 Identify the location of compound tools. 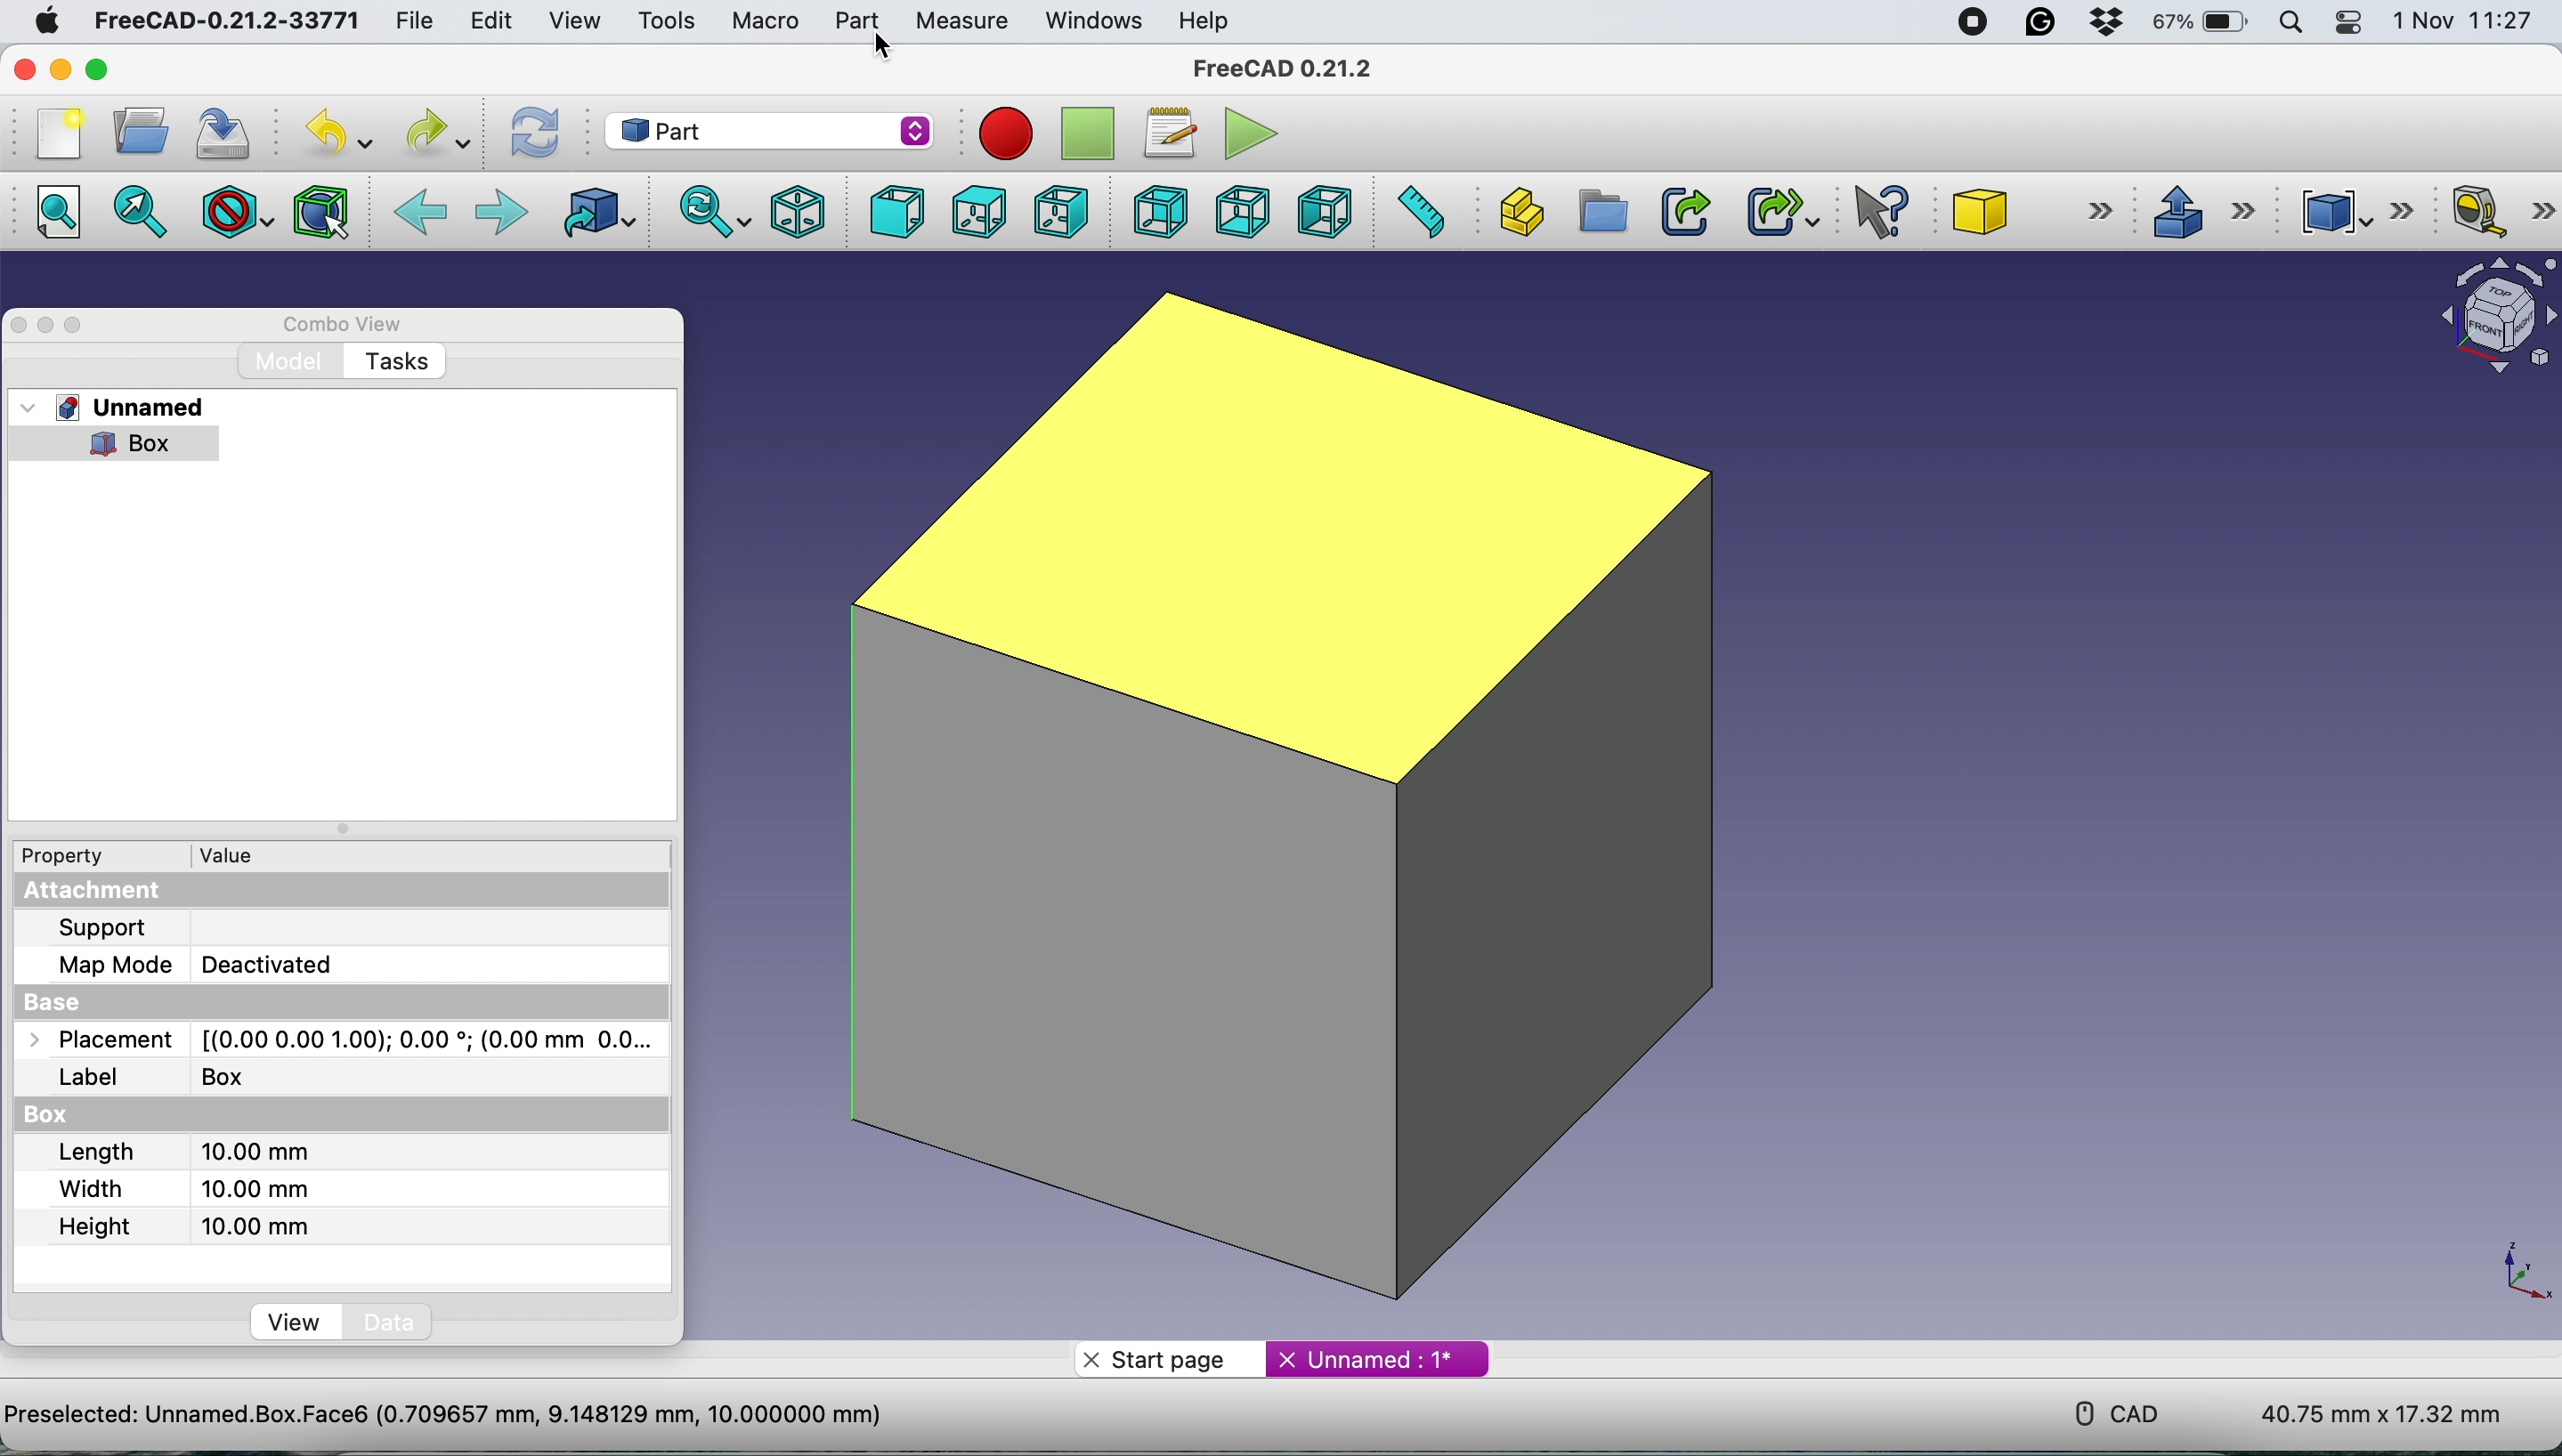
(2350, 211).